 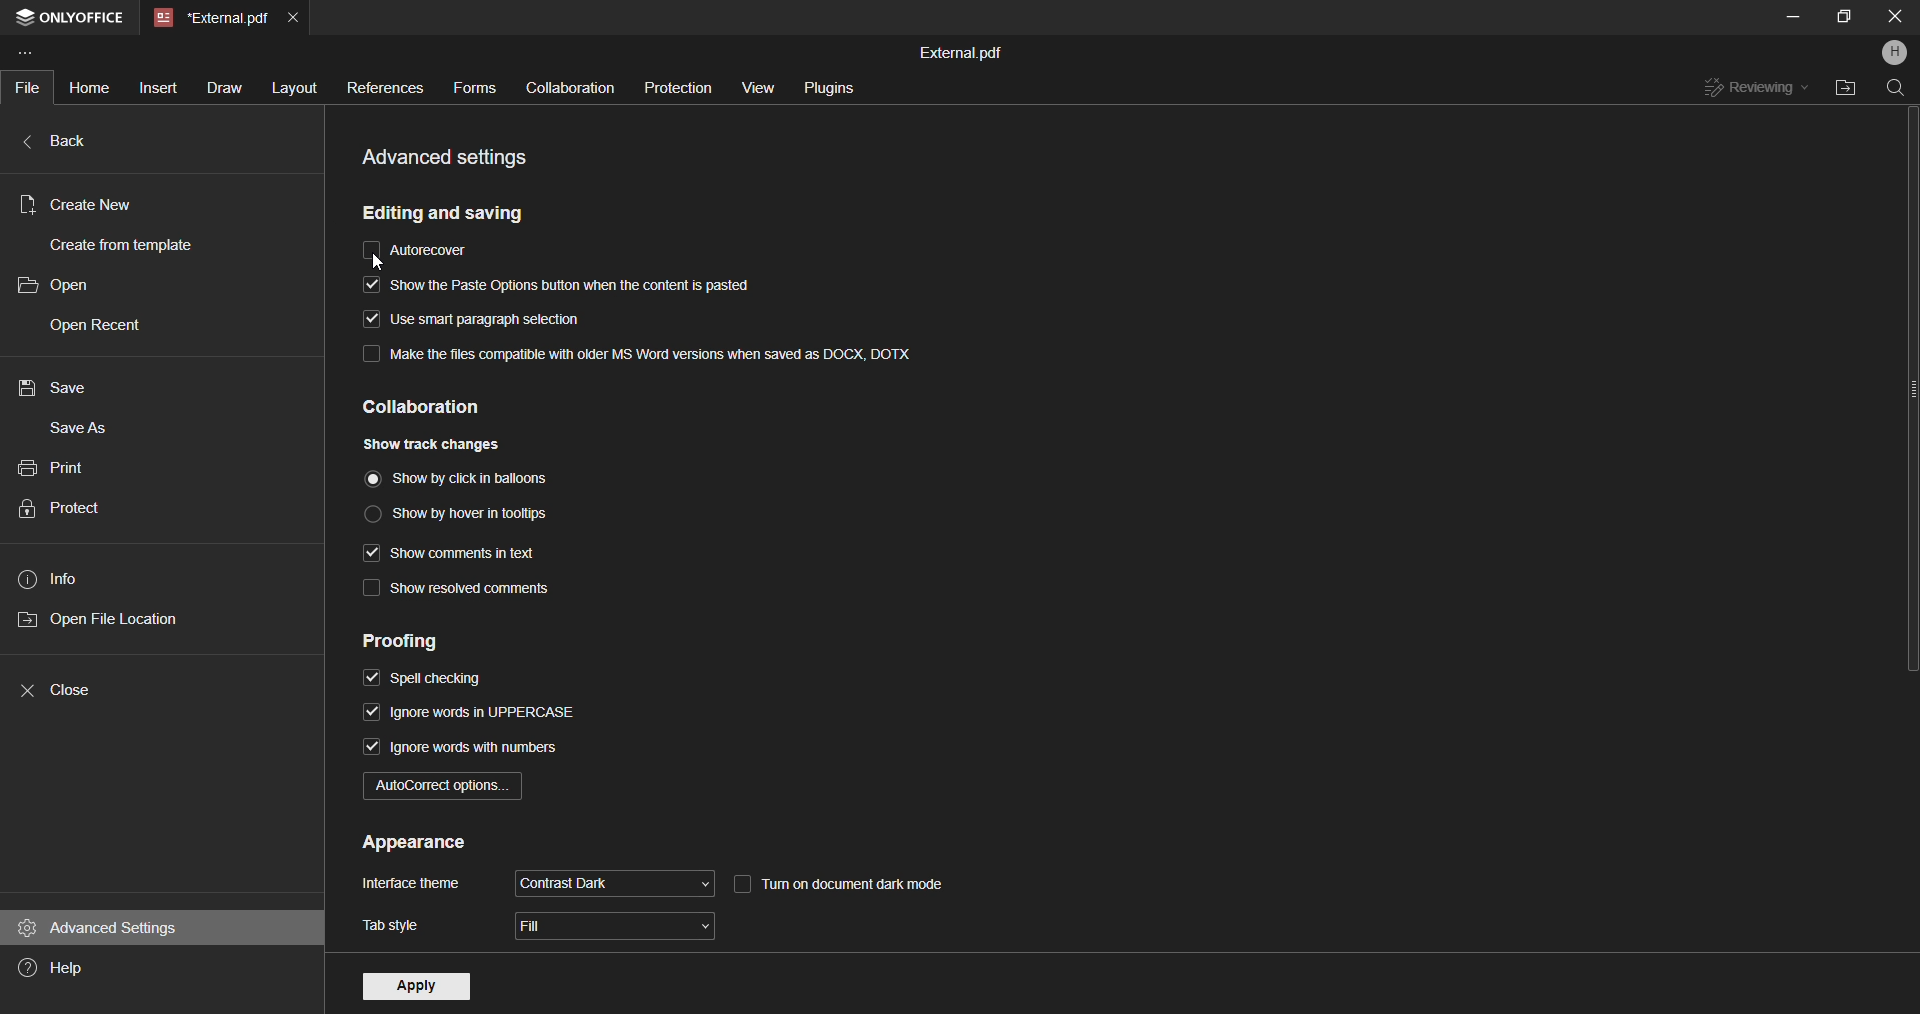 I want to click on Reviewing, so click(x=1753, y=90).